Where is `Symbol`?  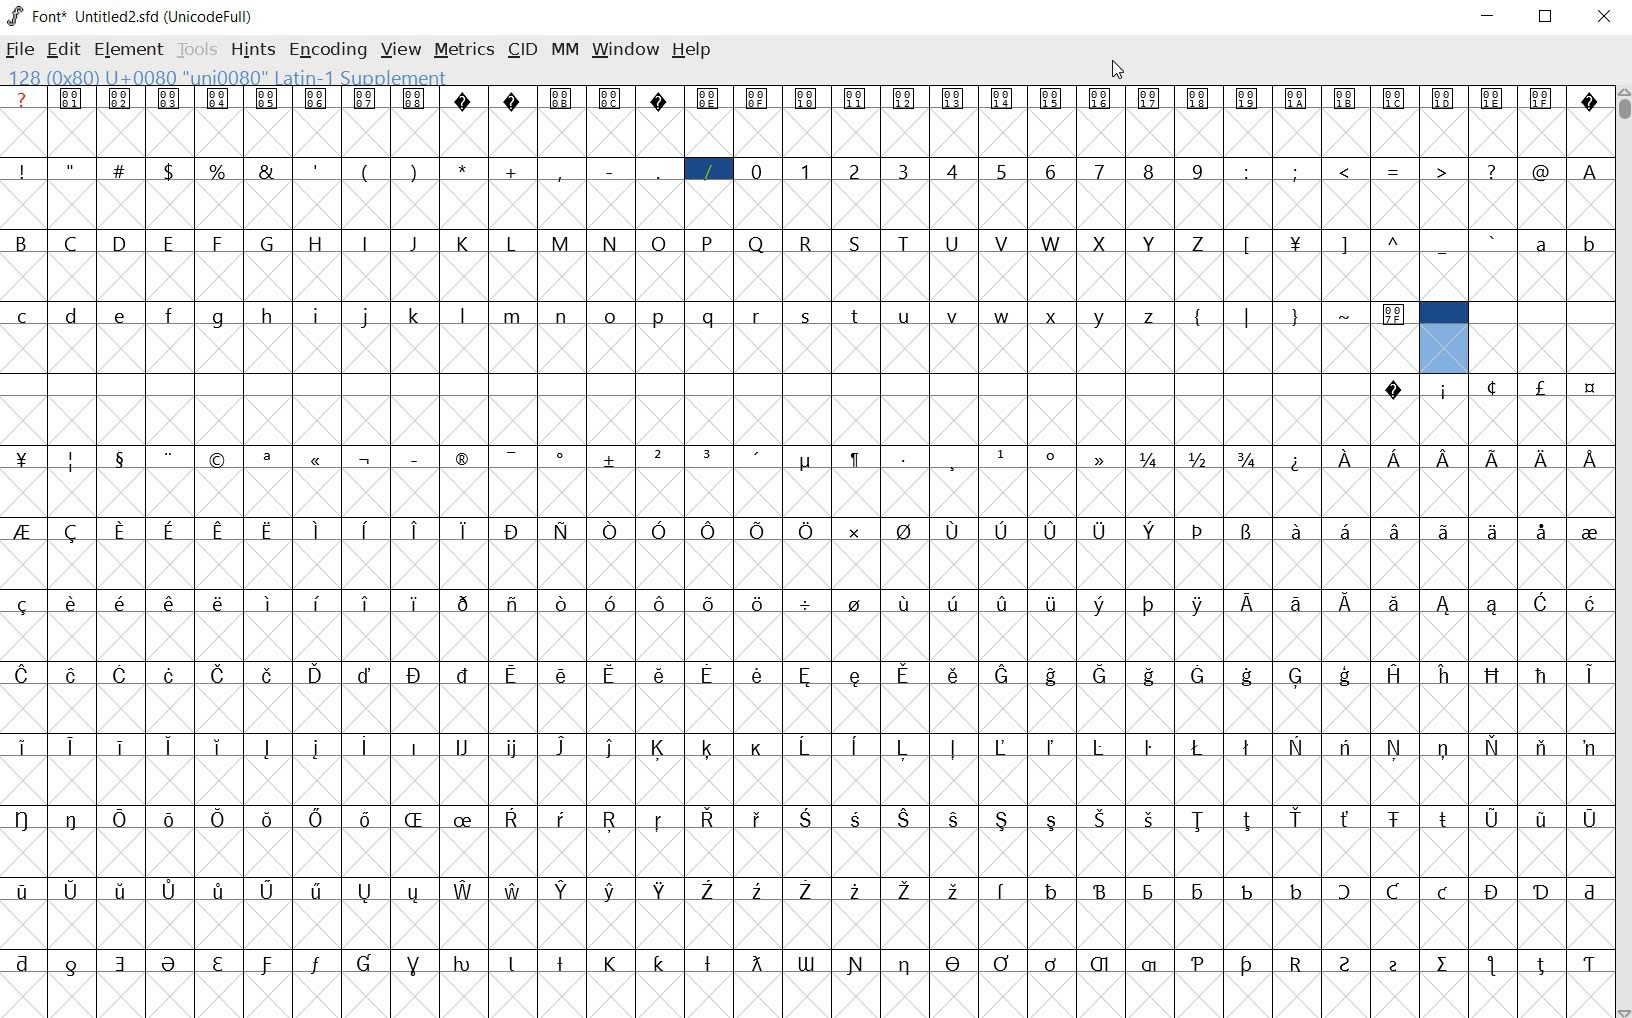 Symbol is located at coordinates (905, 532).